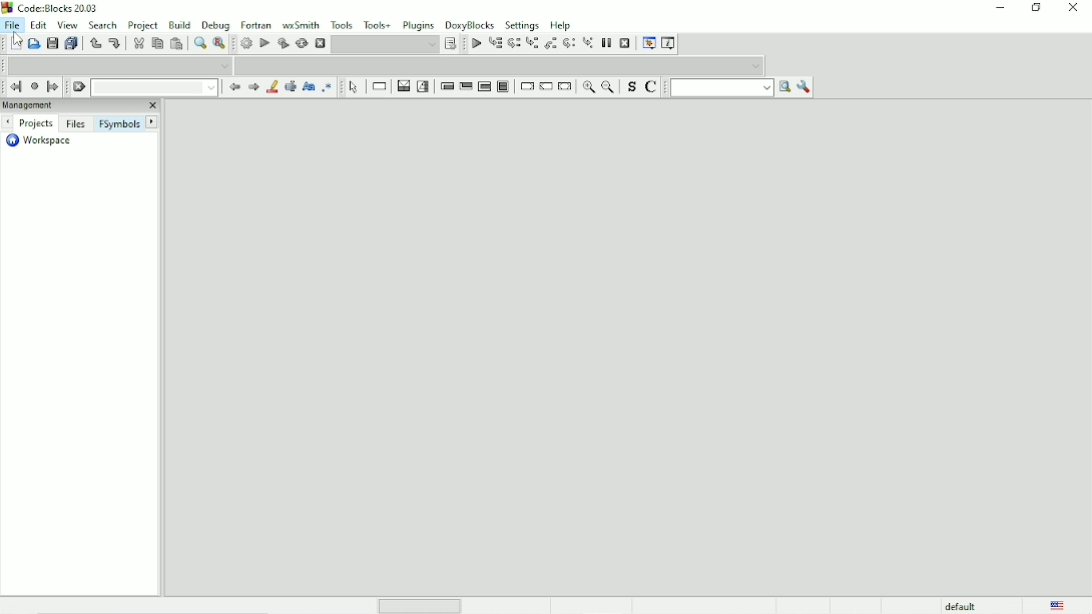 This screenshot has height=614, width=1092. Describe the element at coordinates (403, 86) in the screenshot. I see `Decision` at that location.